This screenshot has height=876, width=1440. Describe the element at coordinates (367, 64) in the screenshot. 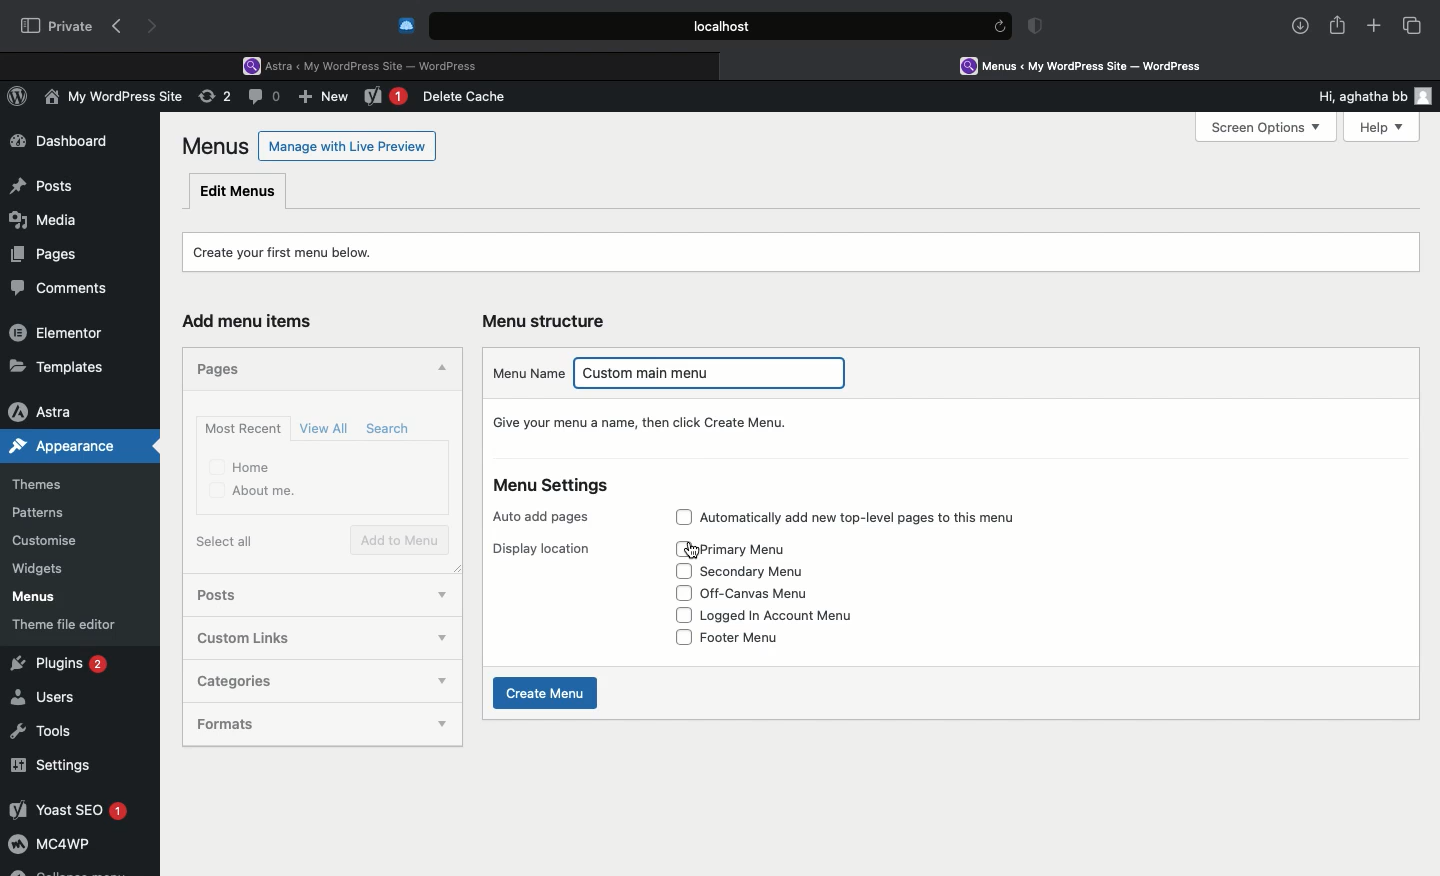

I see `Astra < My WordPress Site - WordPress` at that location.